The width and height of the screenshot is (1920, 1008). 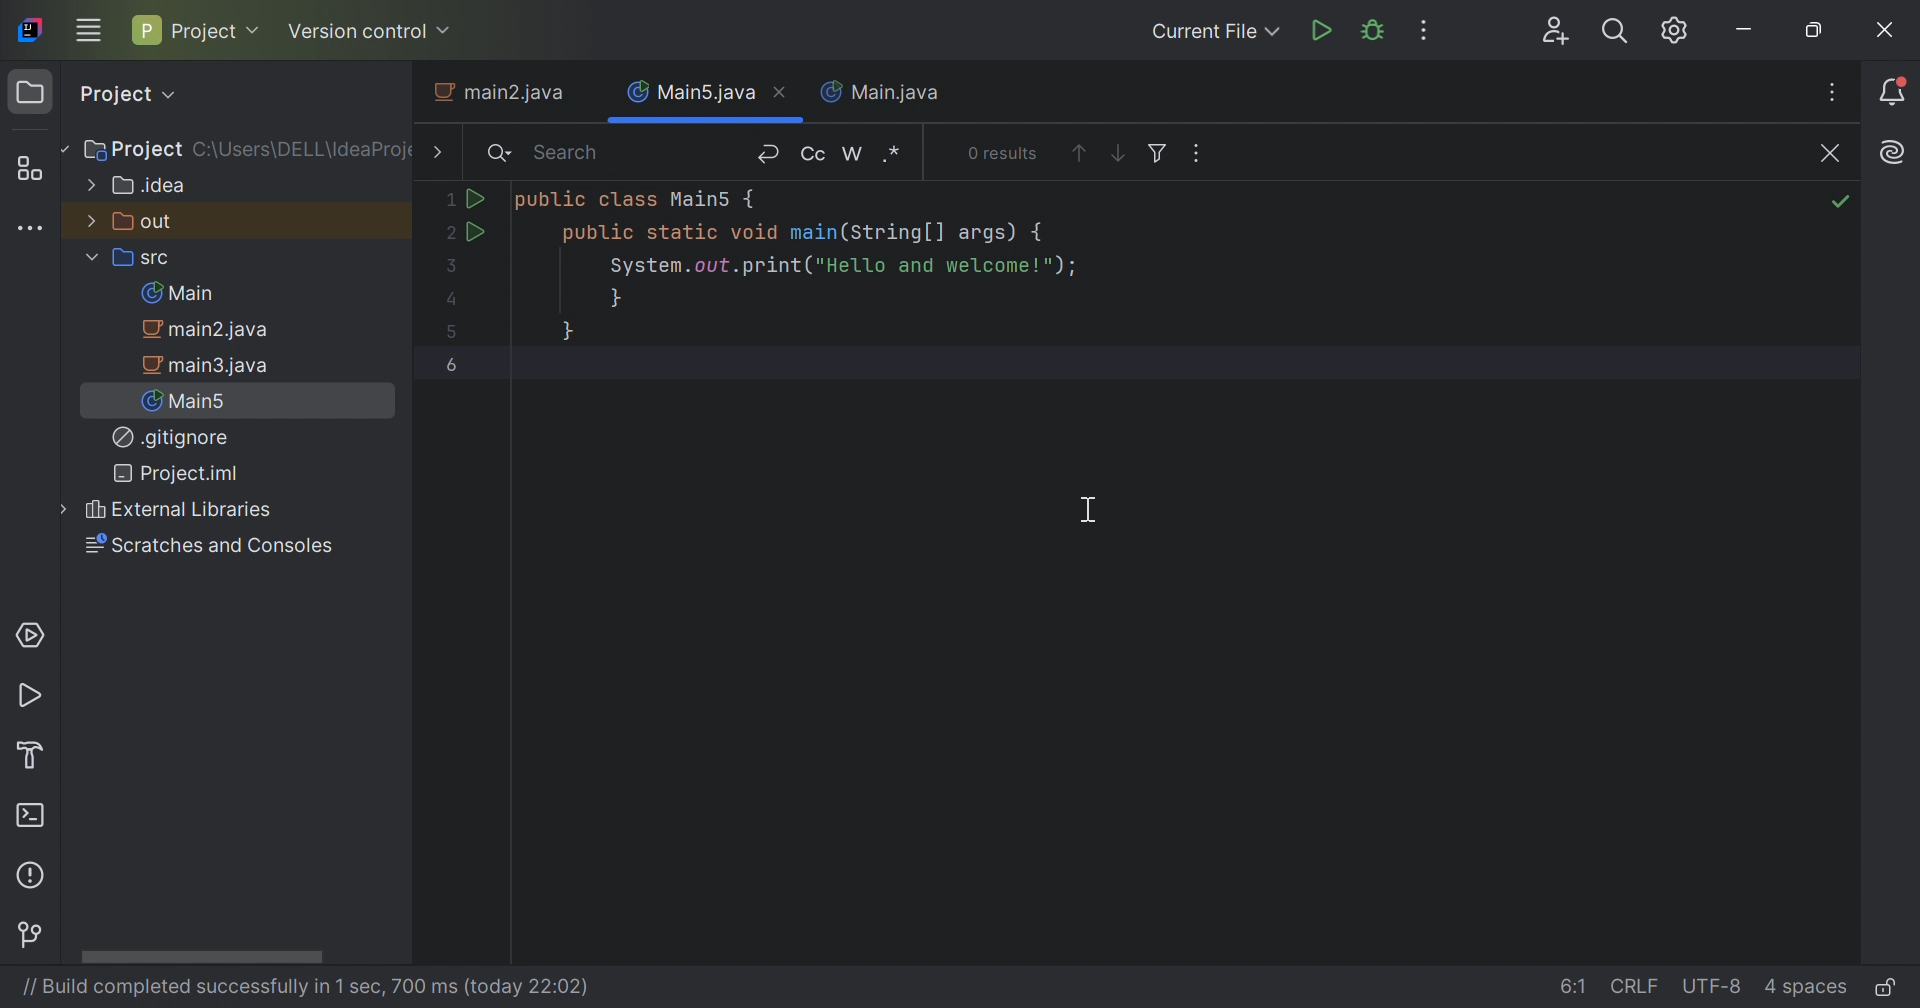 What do you see at coordinates (1614, 32) in the screenshot?
I see `Search Everywhere` at bounding box center [1614, 32].